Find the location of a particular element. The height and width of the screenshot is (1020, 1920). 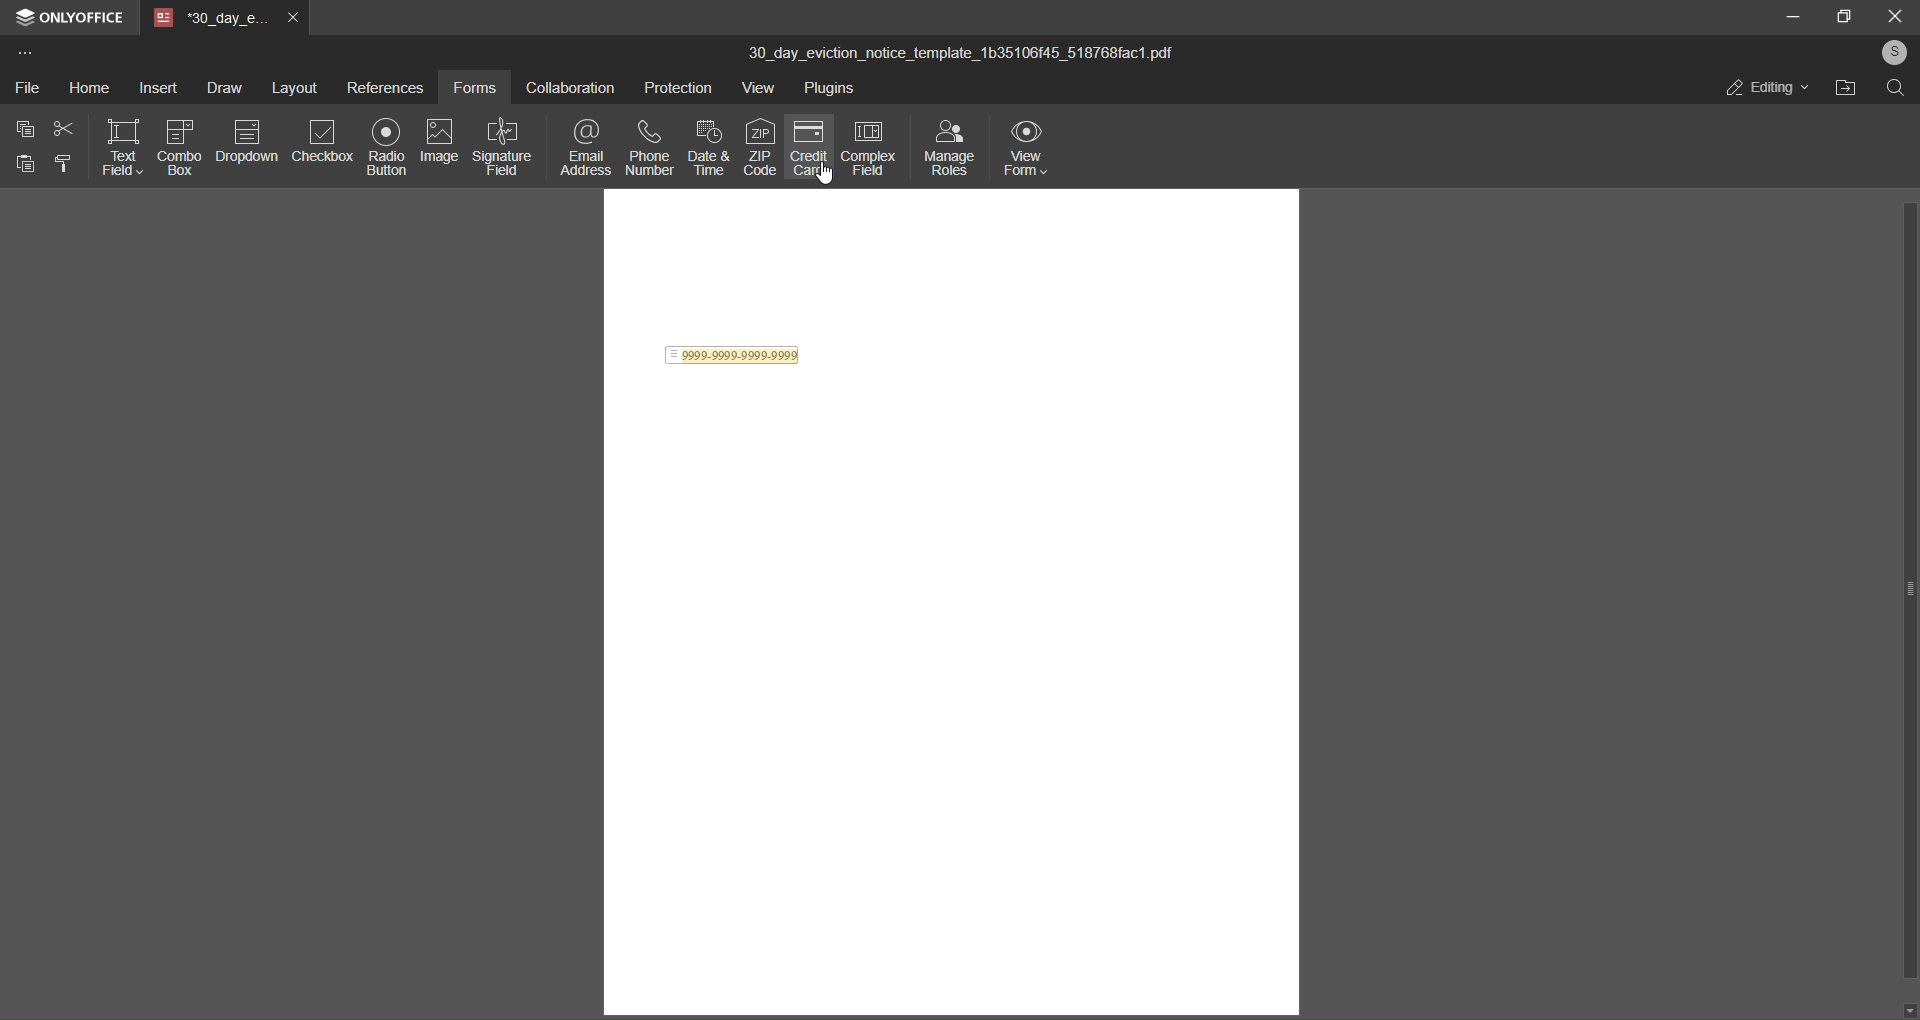

date and time is located at coordinates (710, 147).